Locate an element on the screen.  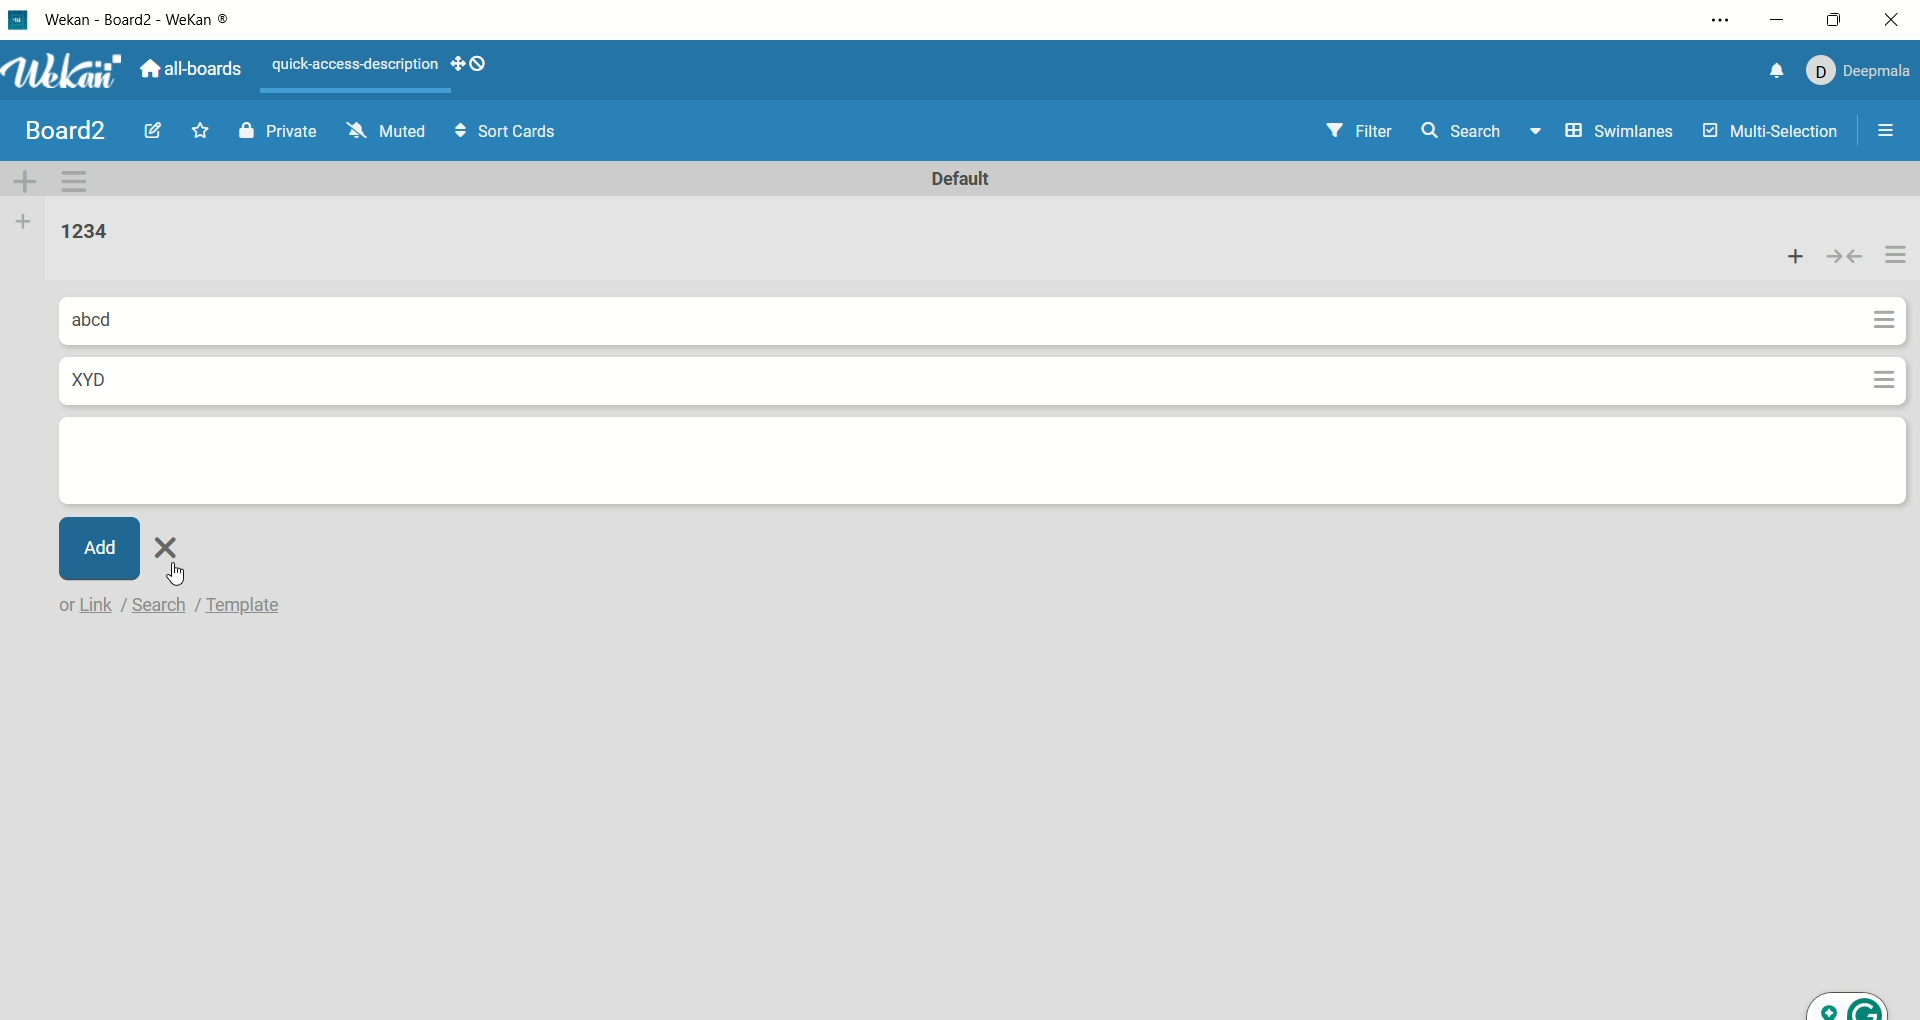
open/close sidebar is located at coordinates (1890, 136).